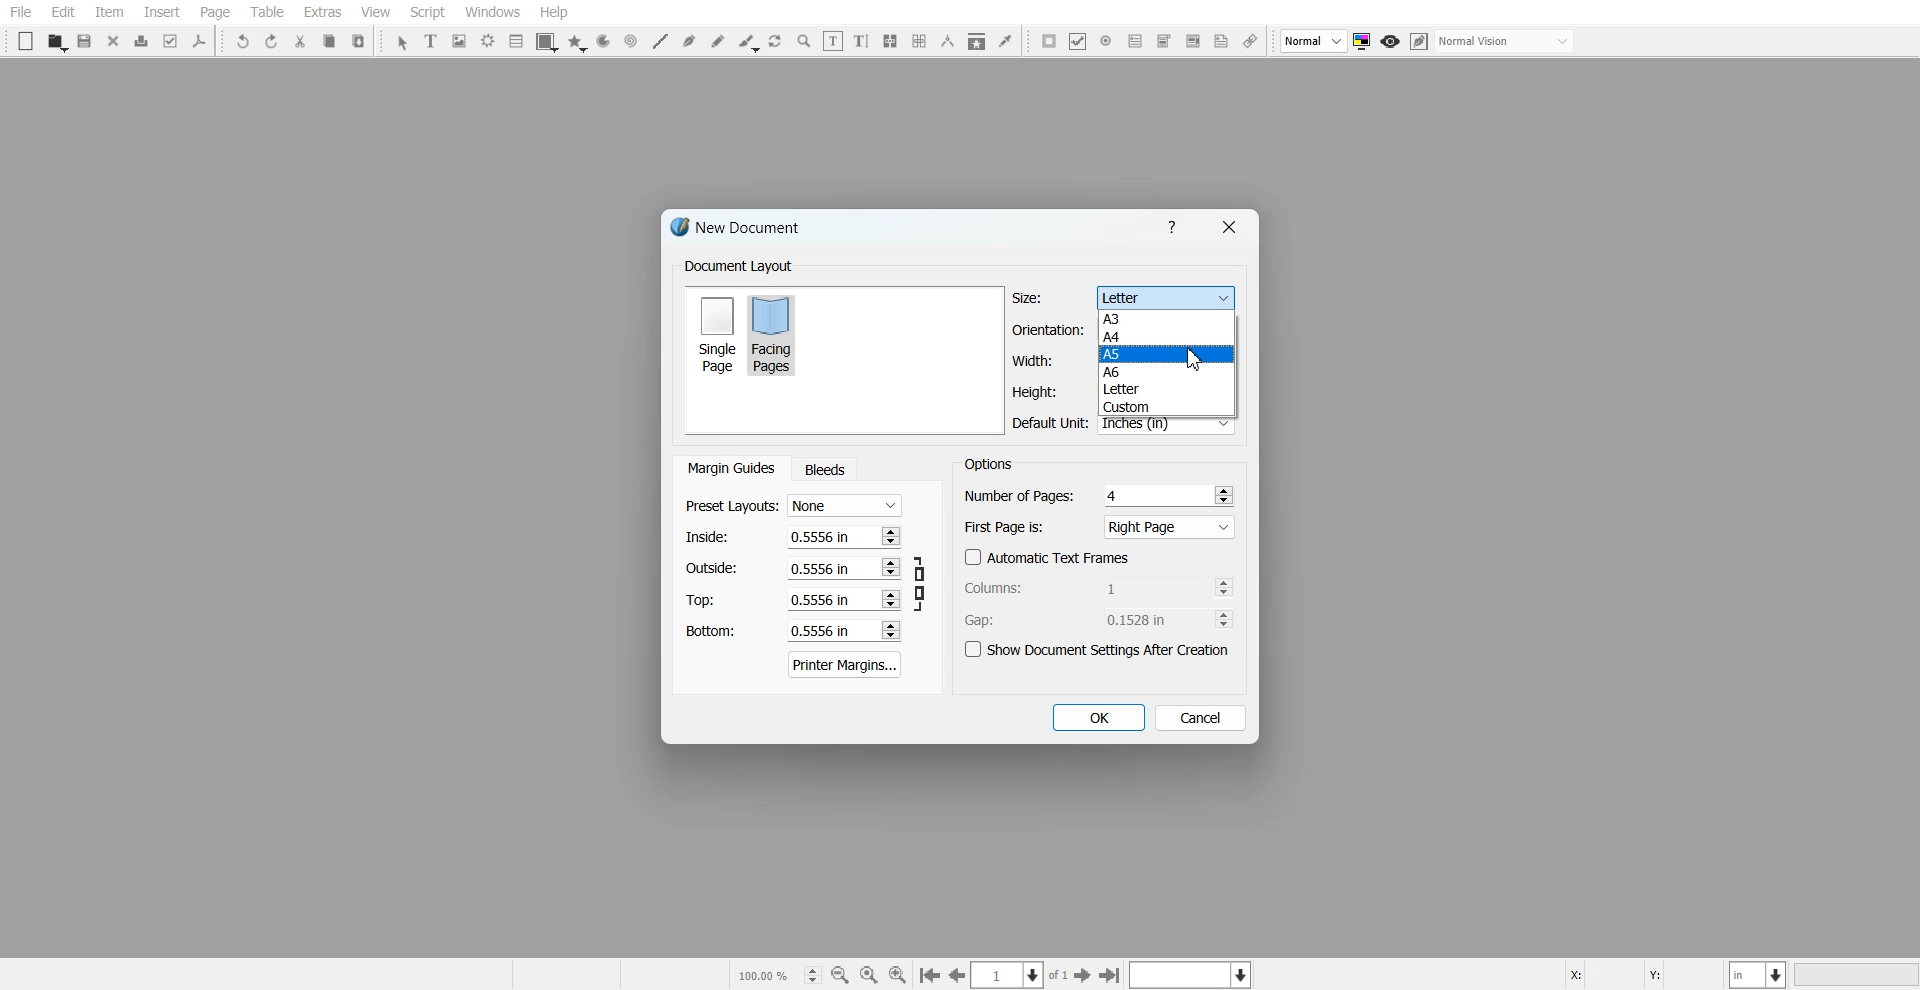 The width and height of the screenshot is (1920, 990). I want to click on Single Page, so click(716, 333).